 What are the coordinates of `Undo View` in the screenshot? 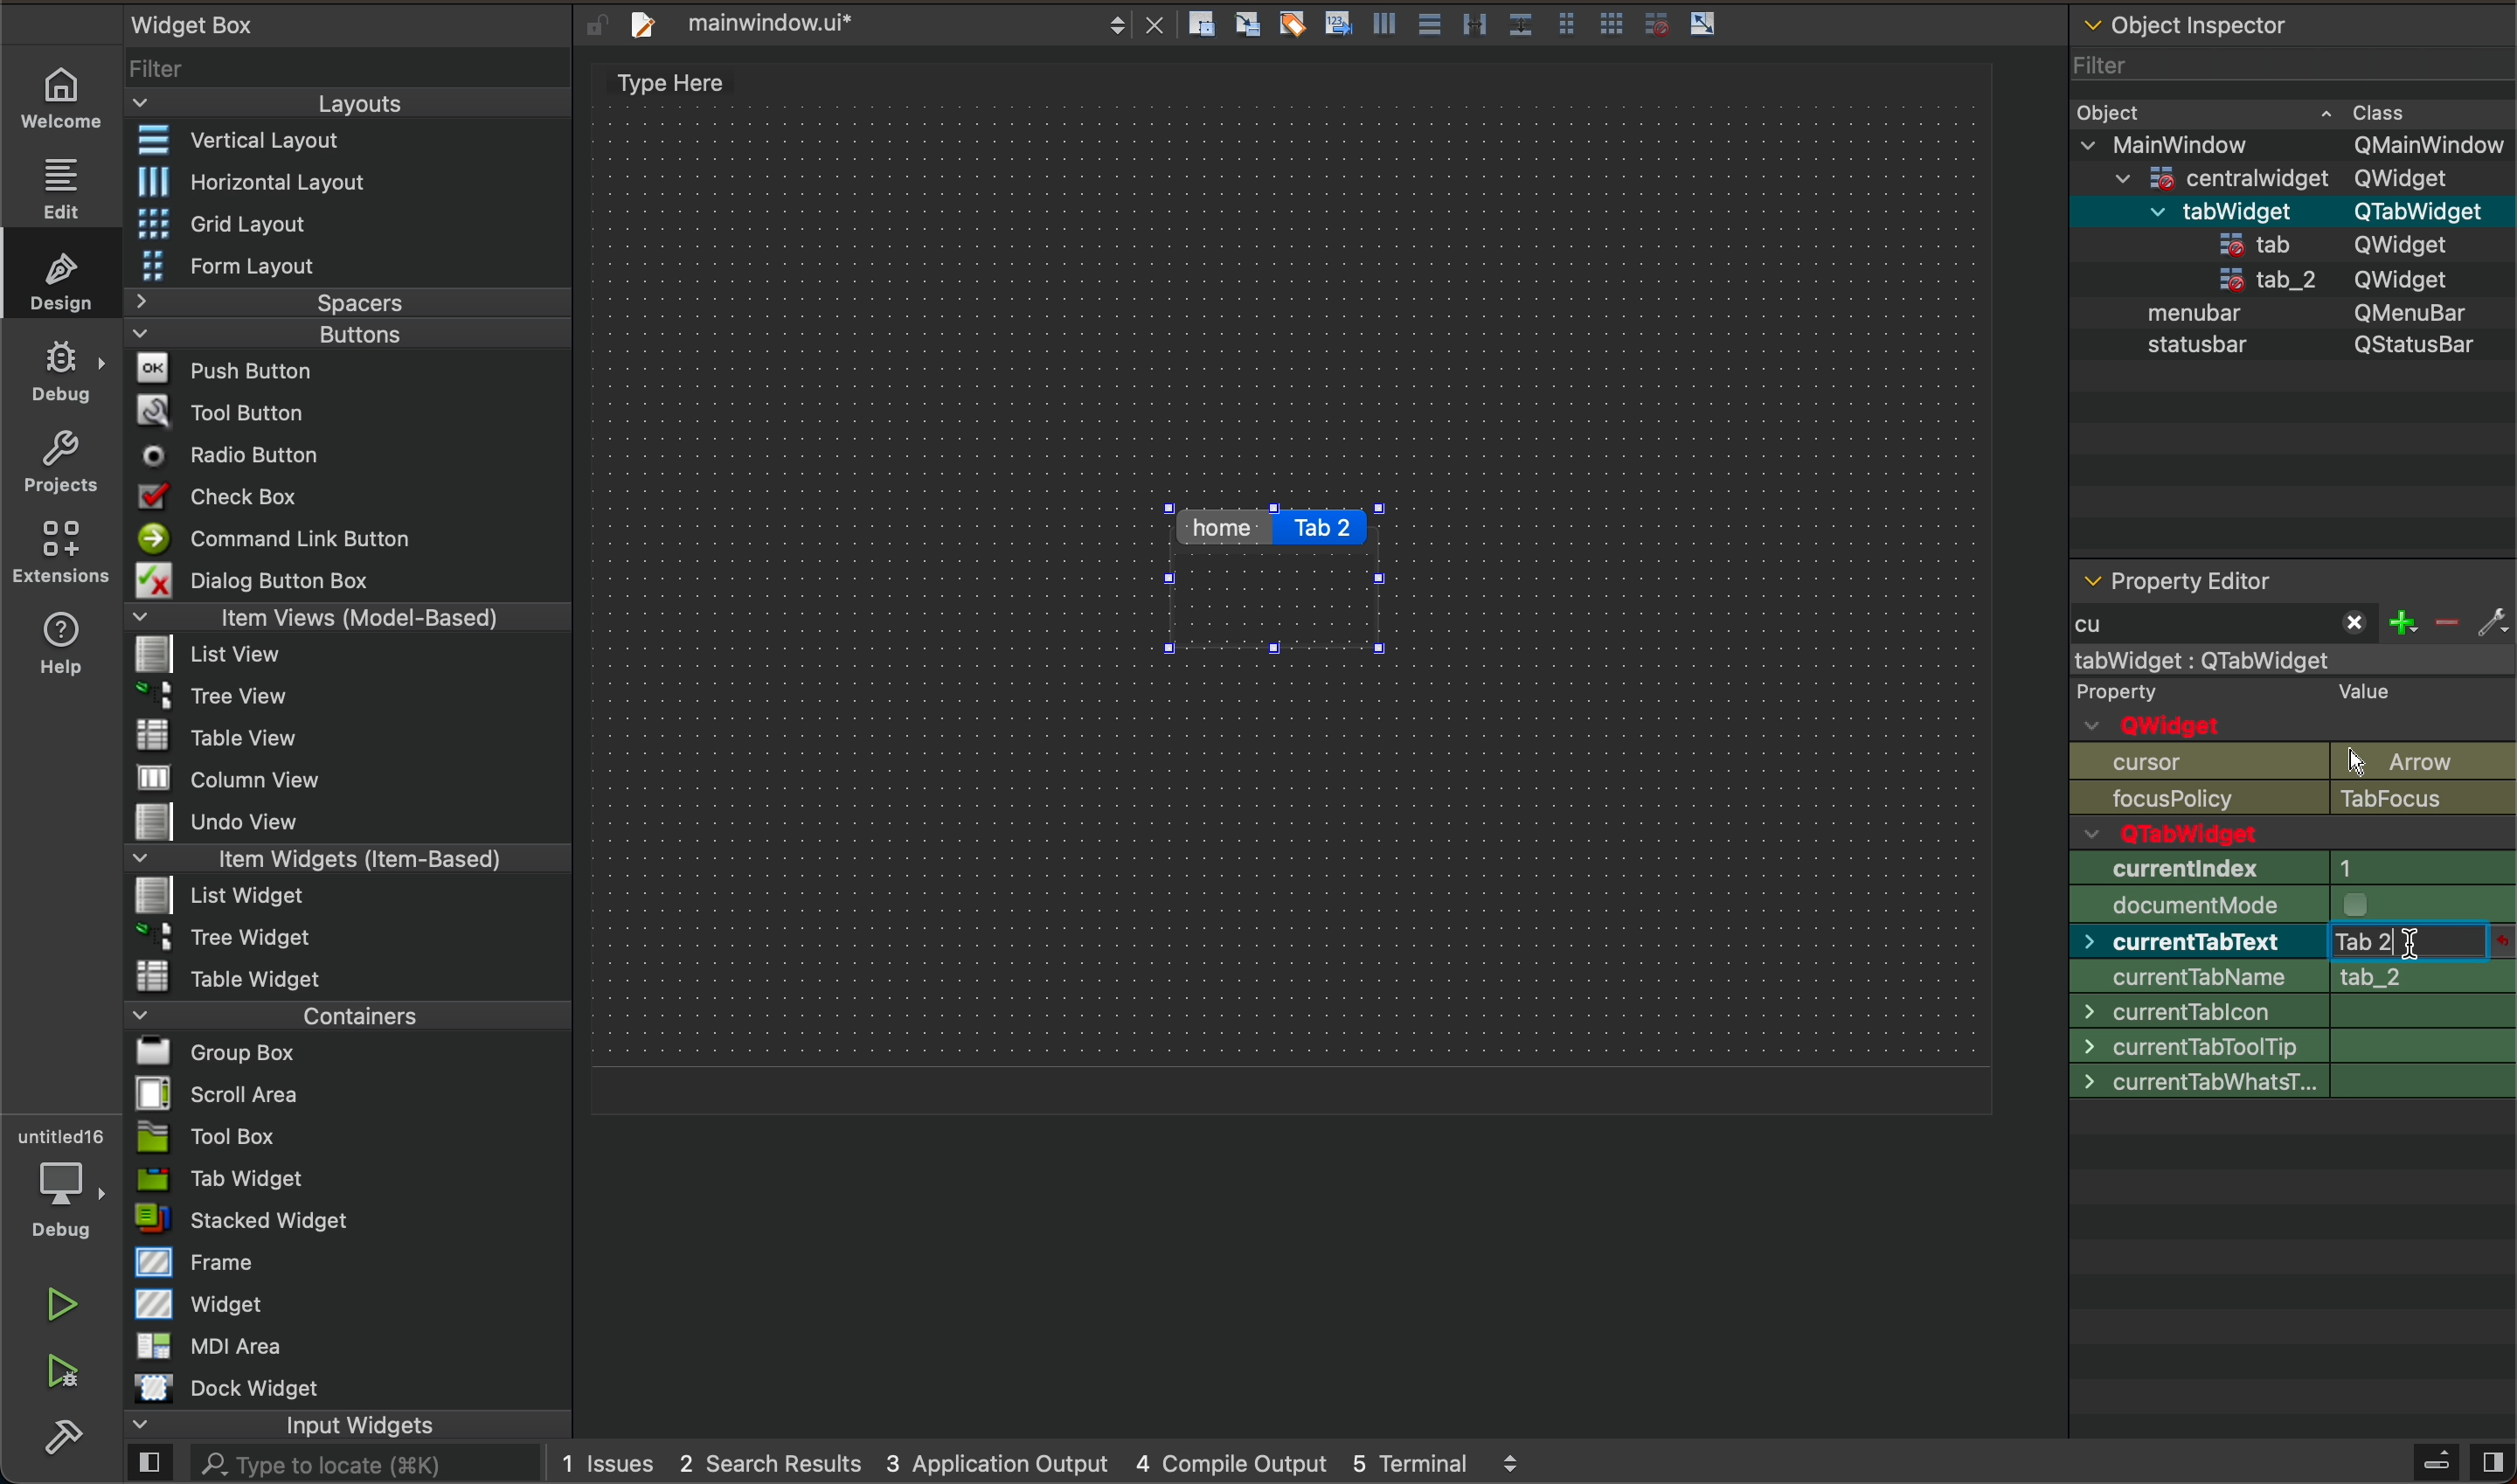 It's located at (207, 824).